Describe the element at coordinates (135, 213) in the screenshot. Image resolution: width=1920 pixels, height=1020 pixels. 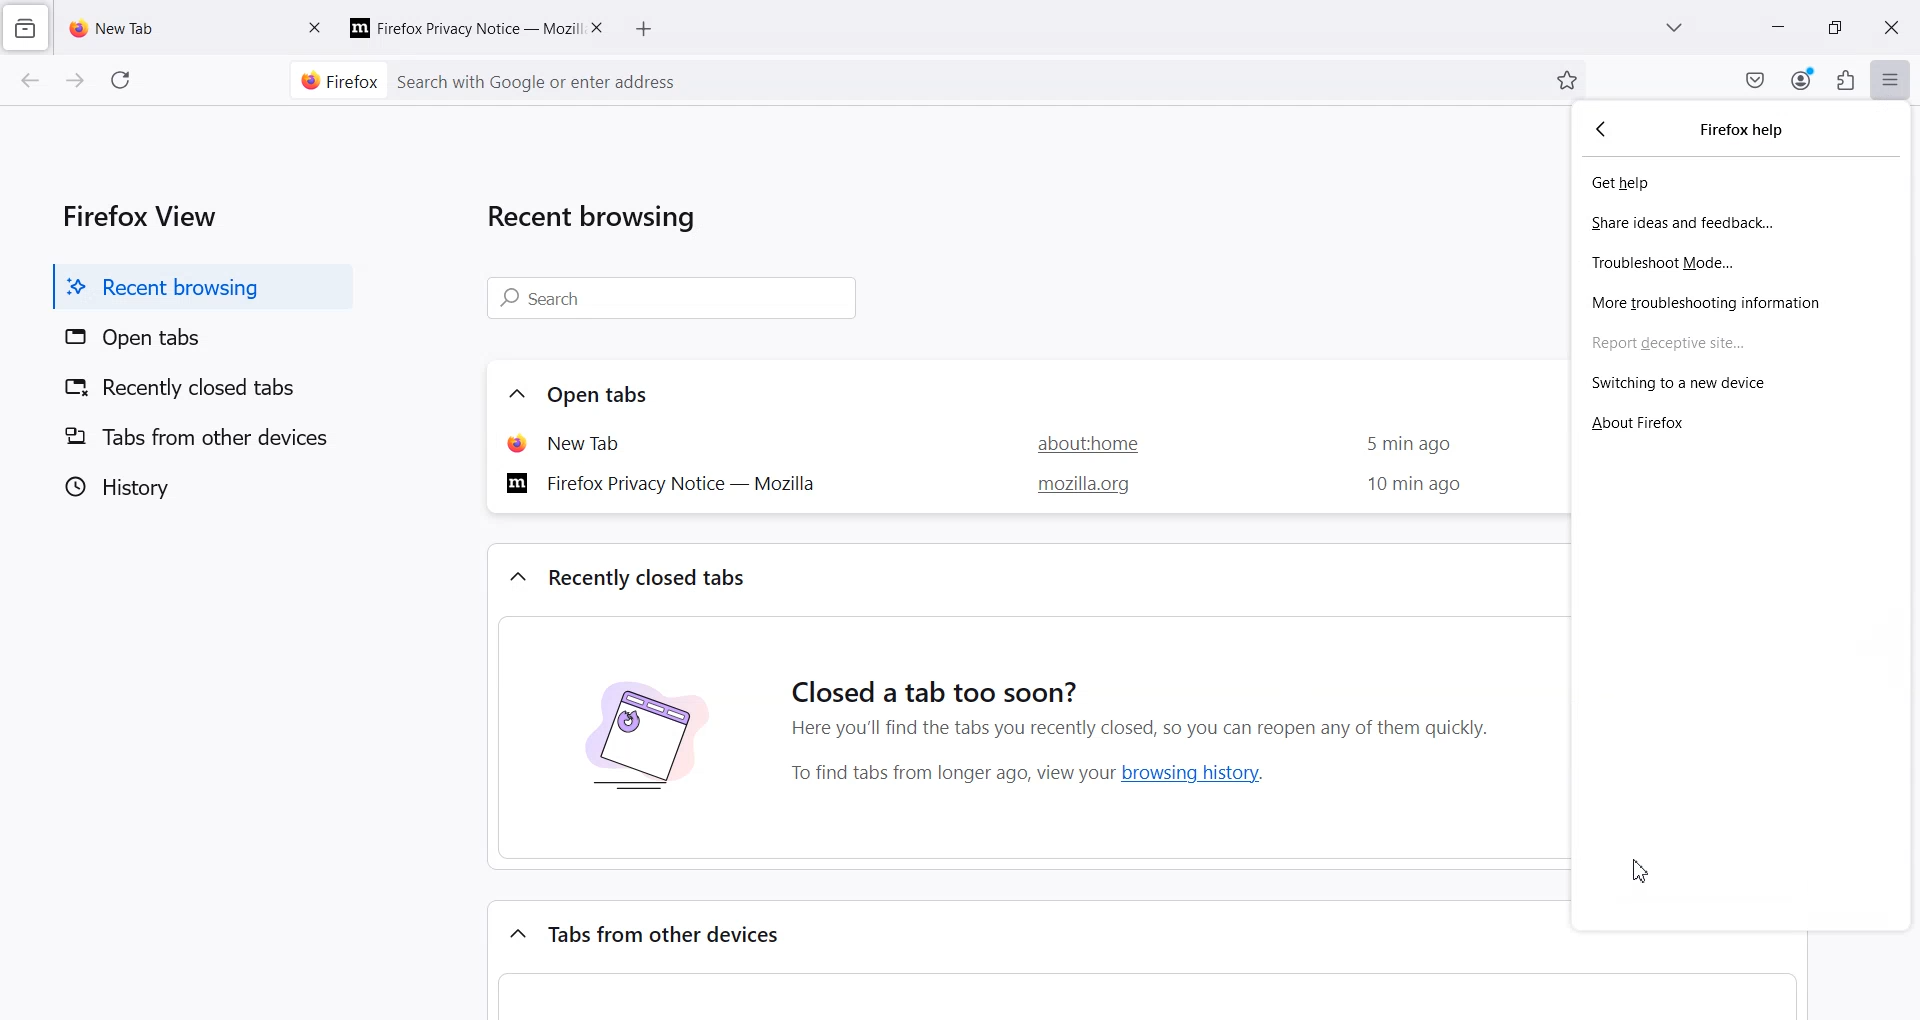
I see `Firefox View` at that location.